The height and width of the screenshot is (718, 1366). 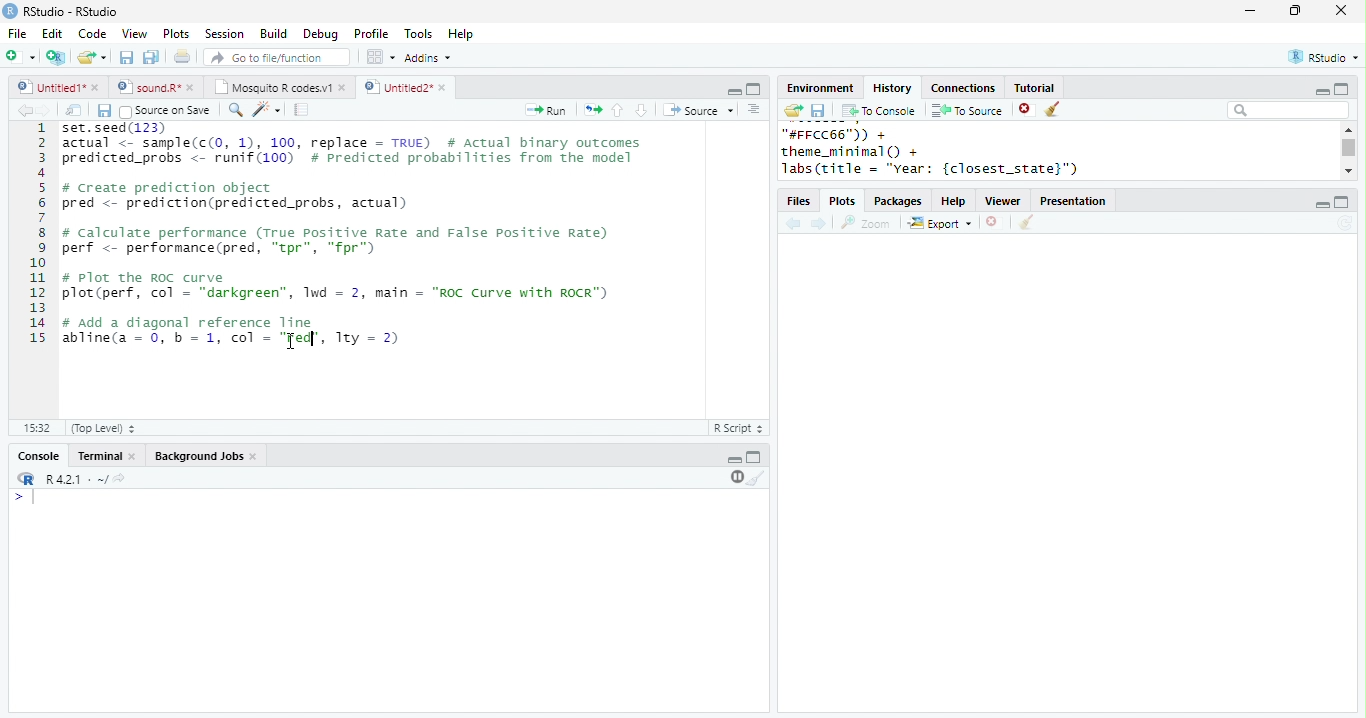 What do you see at coordinates (1054, 110) in the screenshot?
I see `clear` at bounding box center [1054, 110].